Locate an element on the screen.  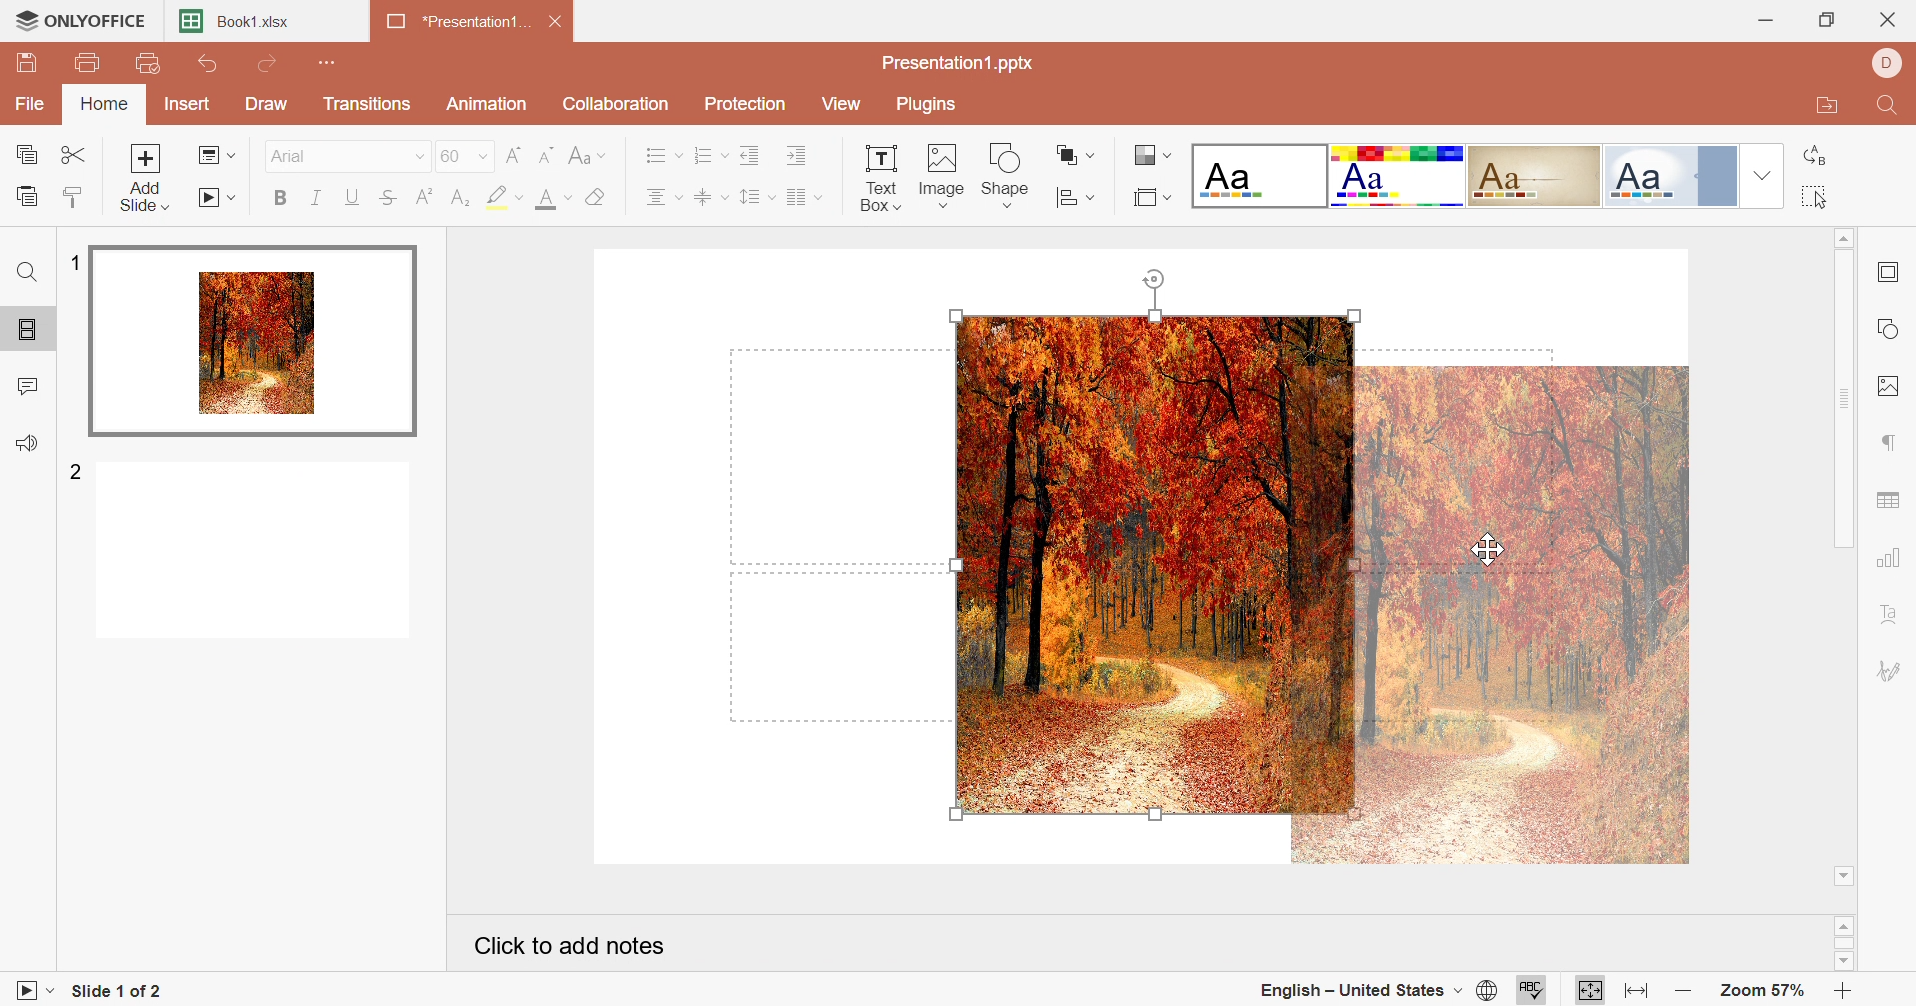
Text Art settings is located at coordinates (1893, 613).